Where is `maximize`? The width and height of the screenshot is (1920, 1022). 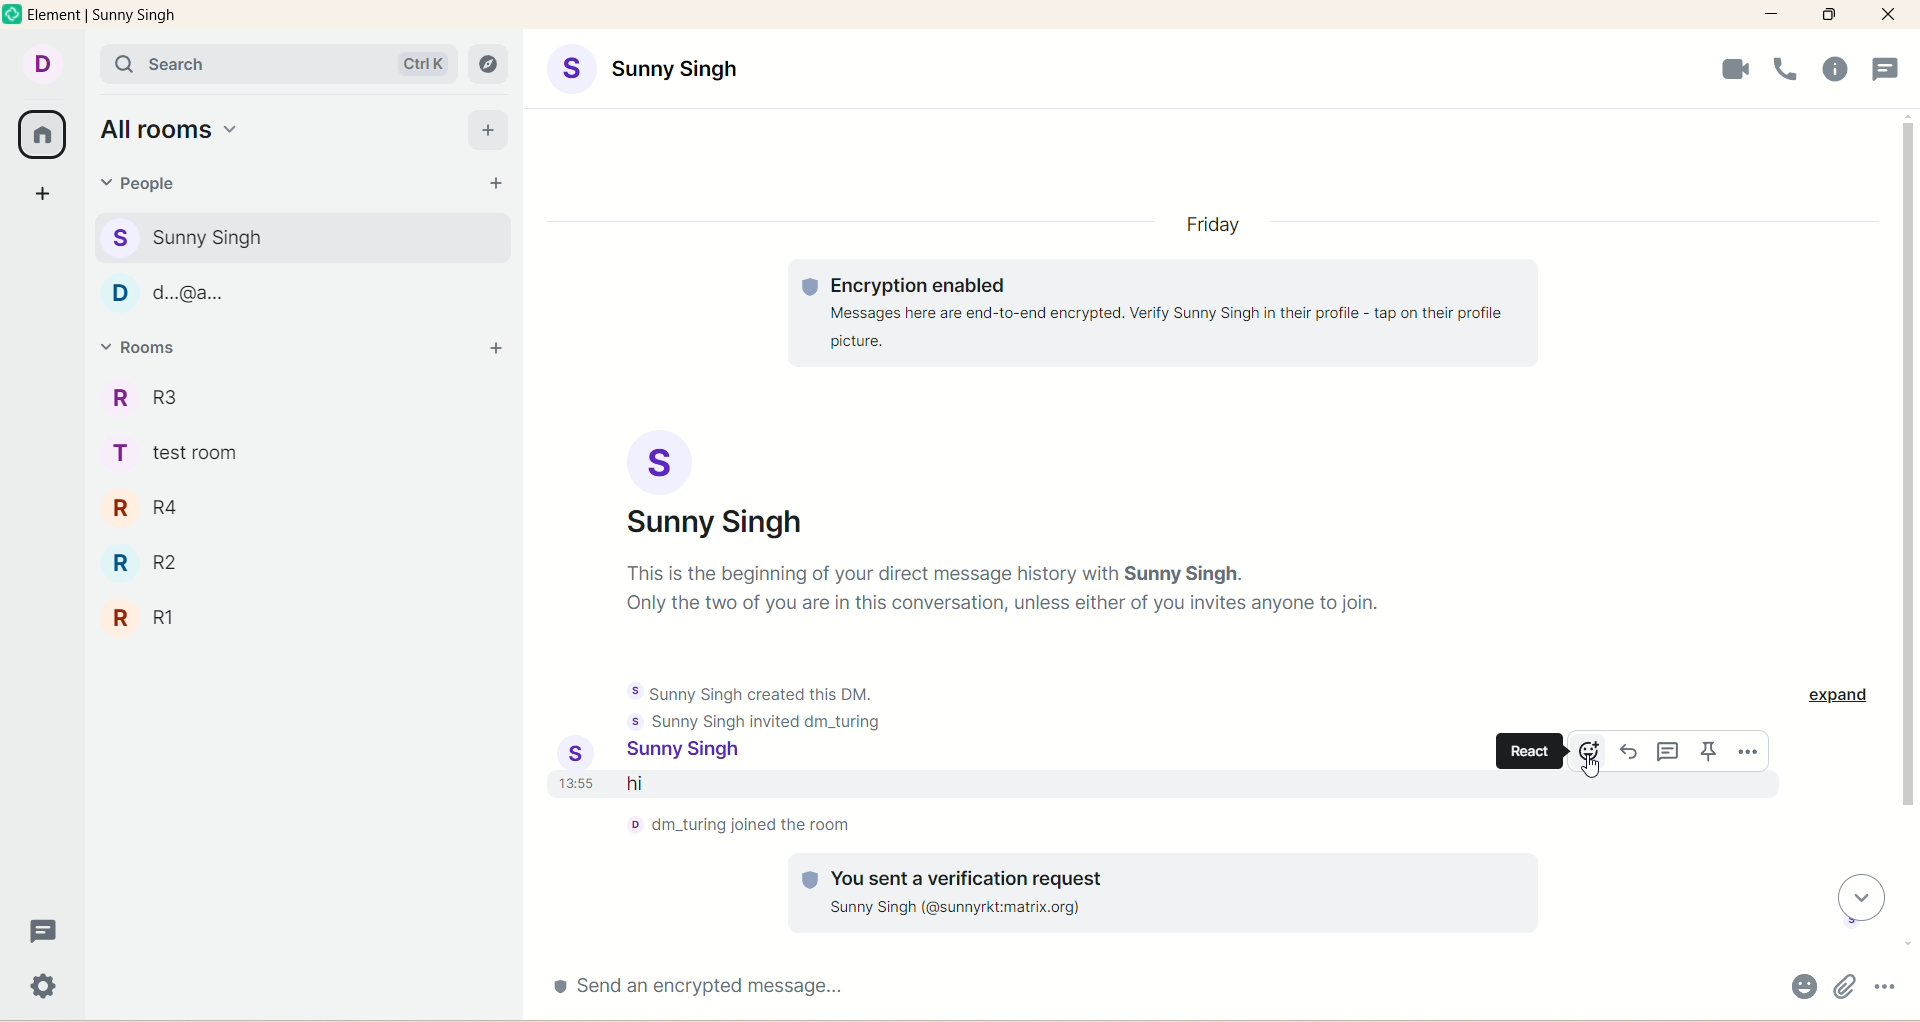
maximize is located at coordinates (1829, 15).